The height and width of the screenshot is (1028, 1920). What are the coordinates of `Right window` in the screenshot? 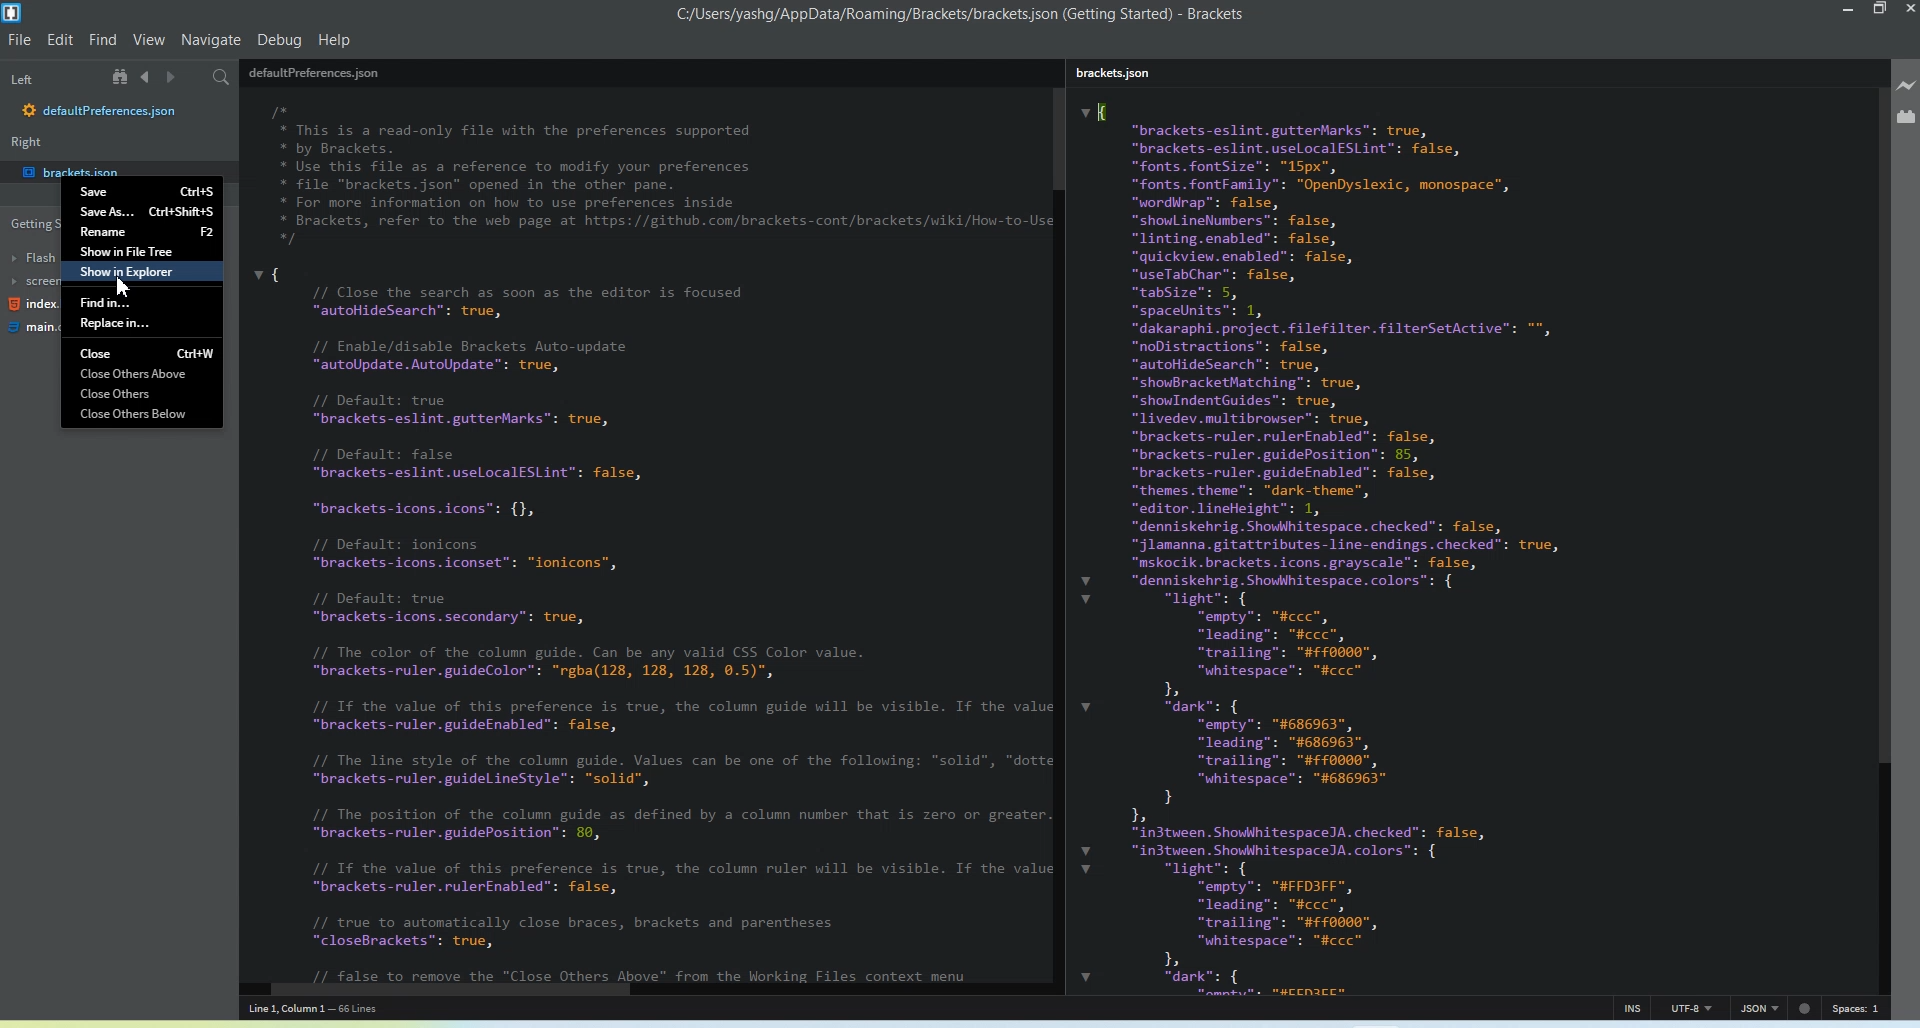 It's located at (31, 144).